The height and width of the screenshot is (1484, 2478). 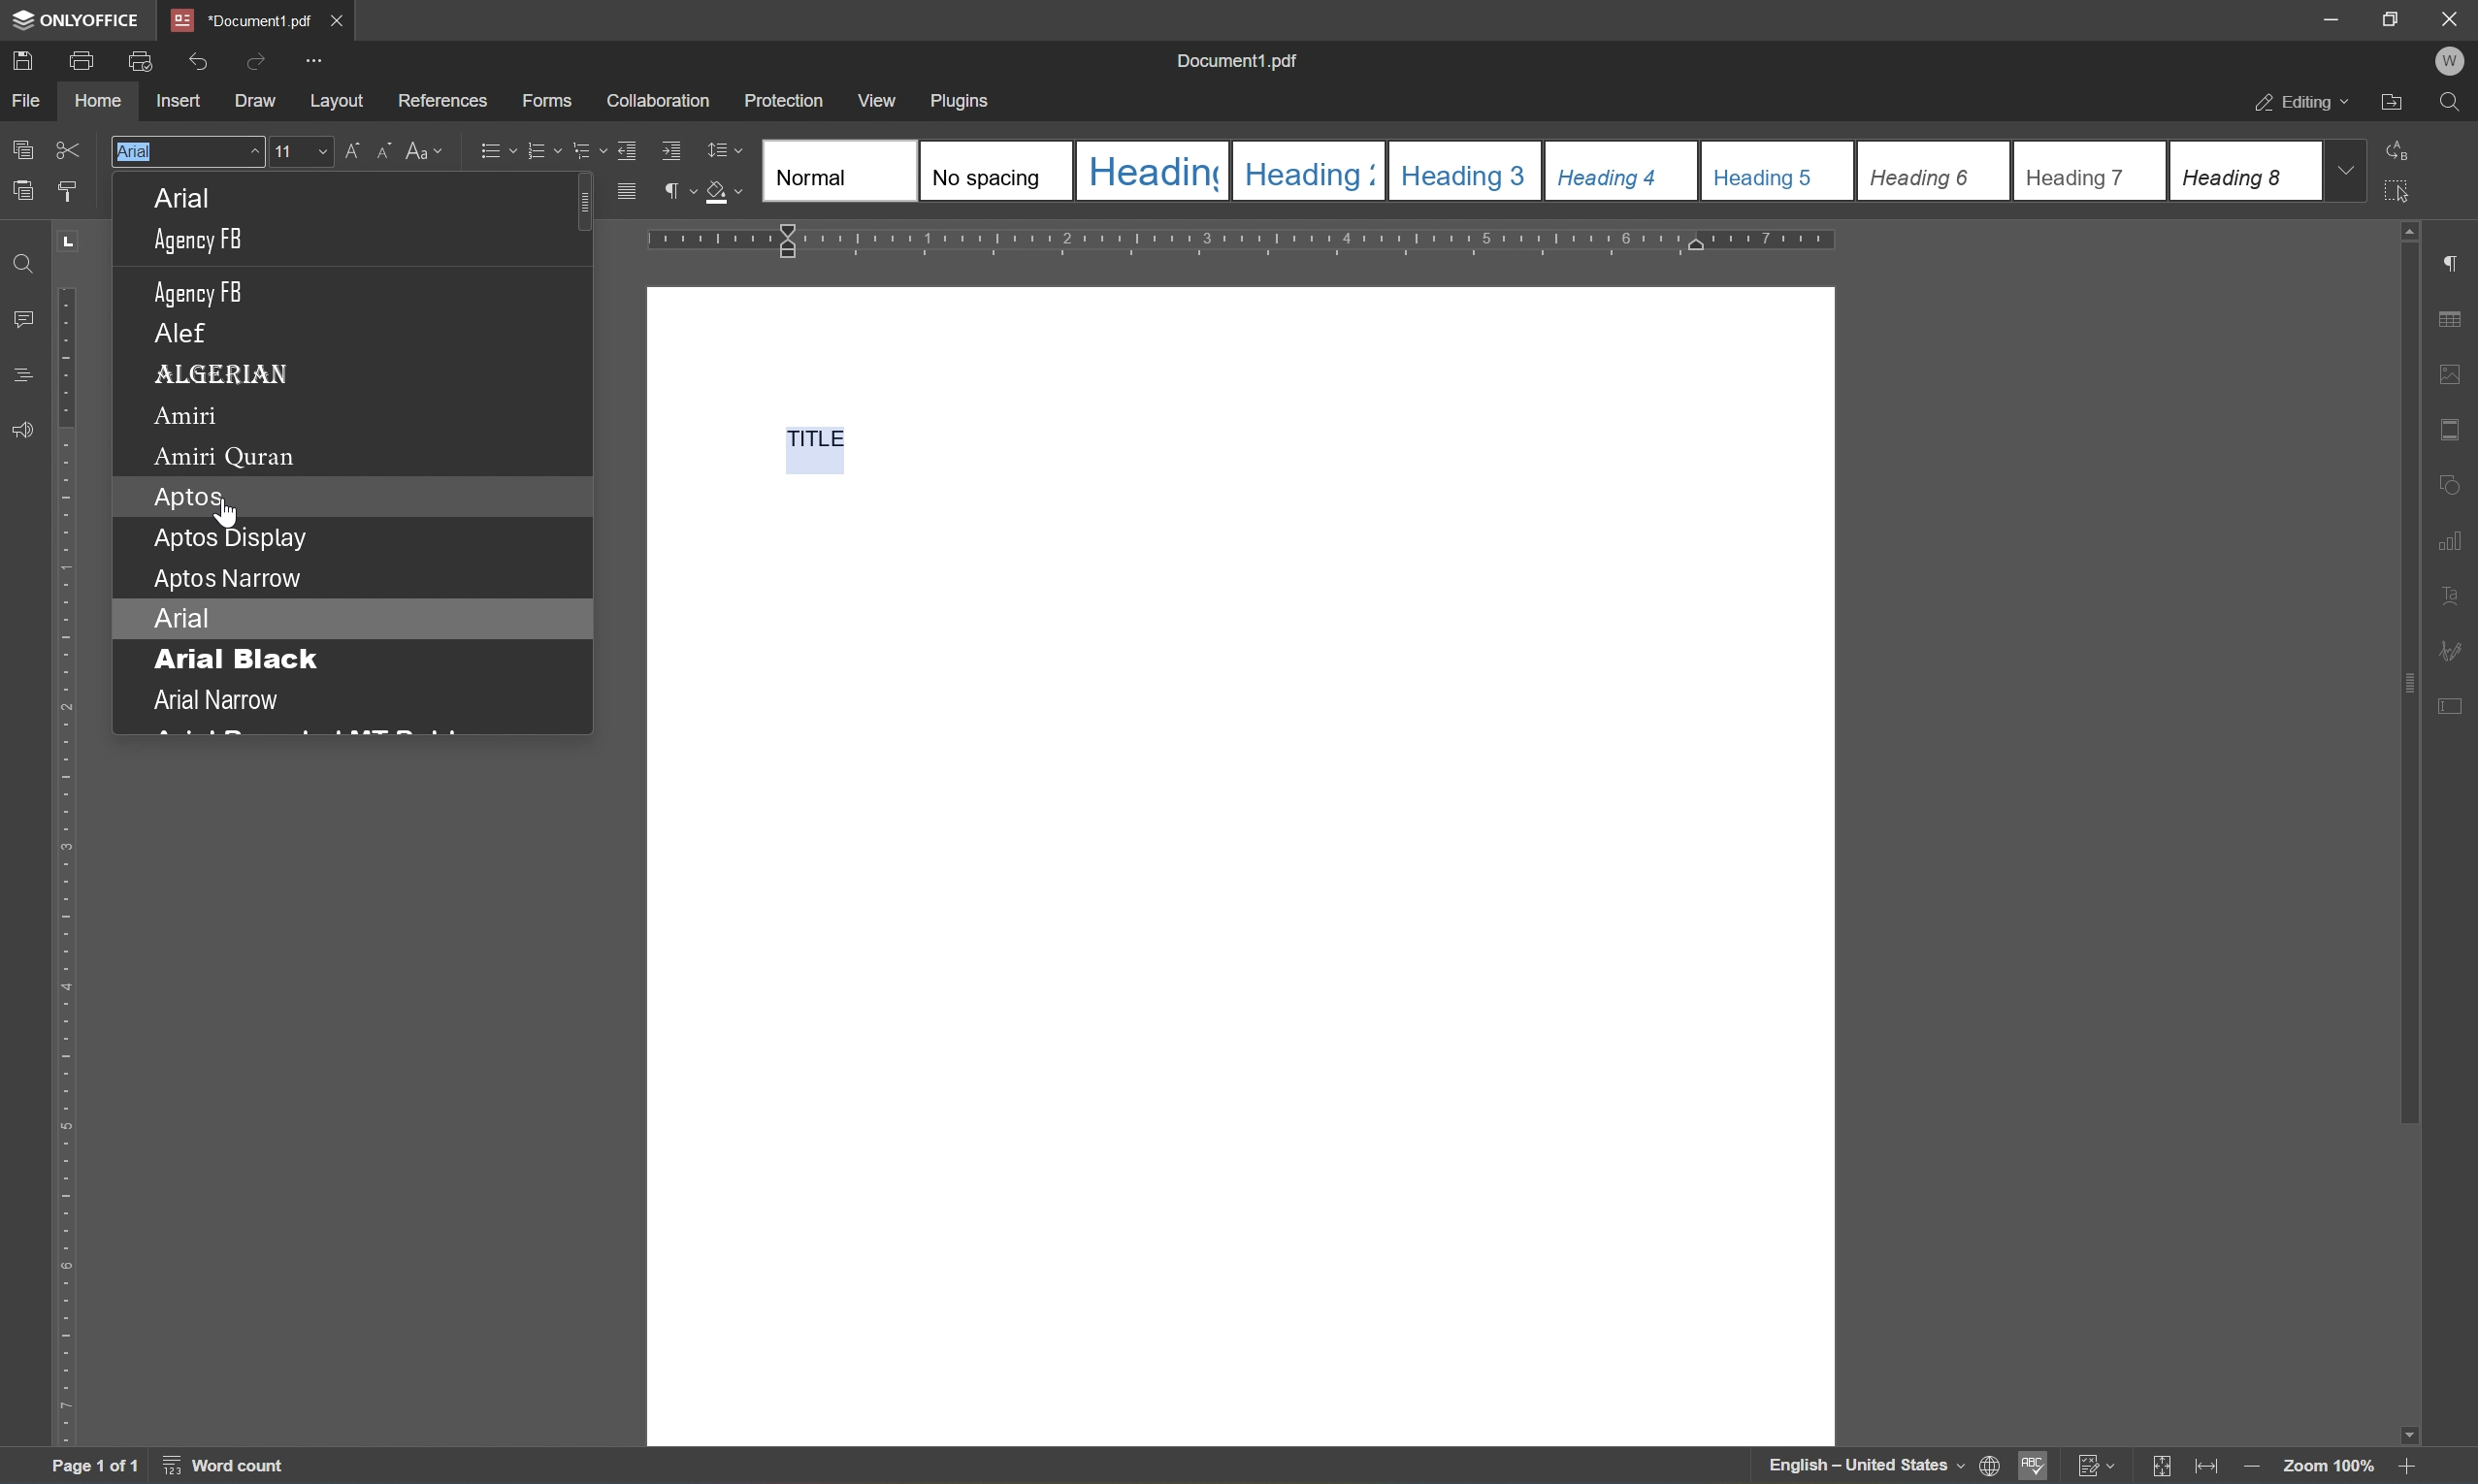 What do you see at coordinates (199, 240) in the screenshot?
I see `AgencyFB` at bounding box center [199, 240].